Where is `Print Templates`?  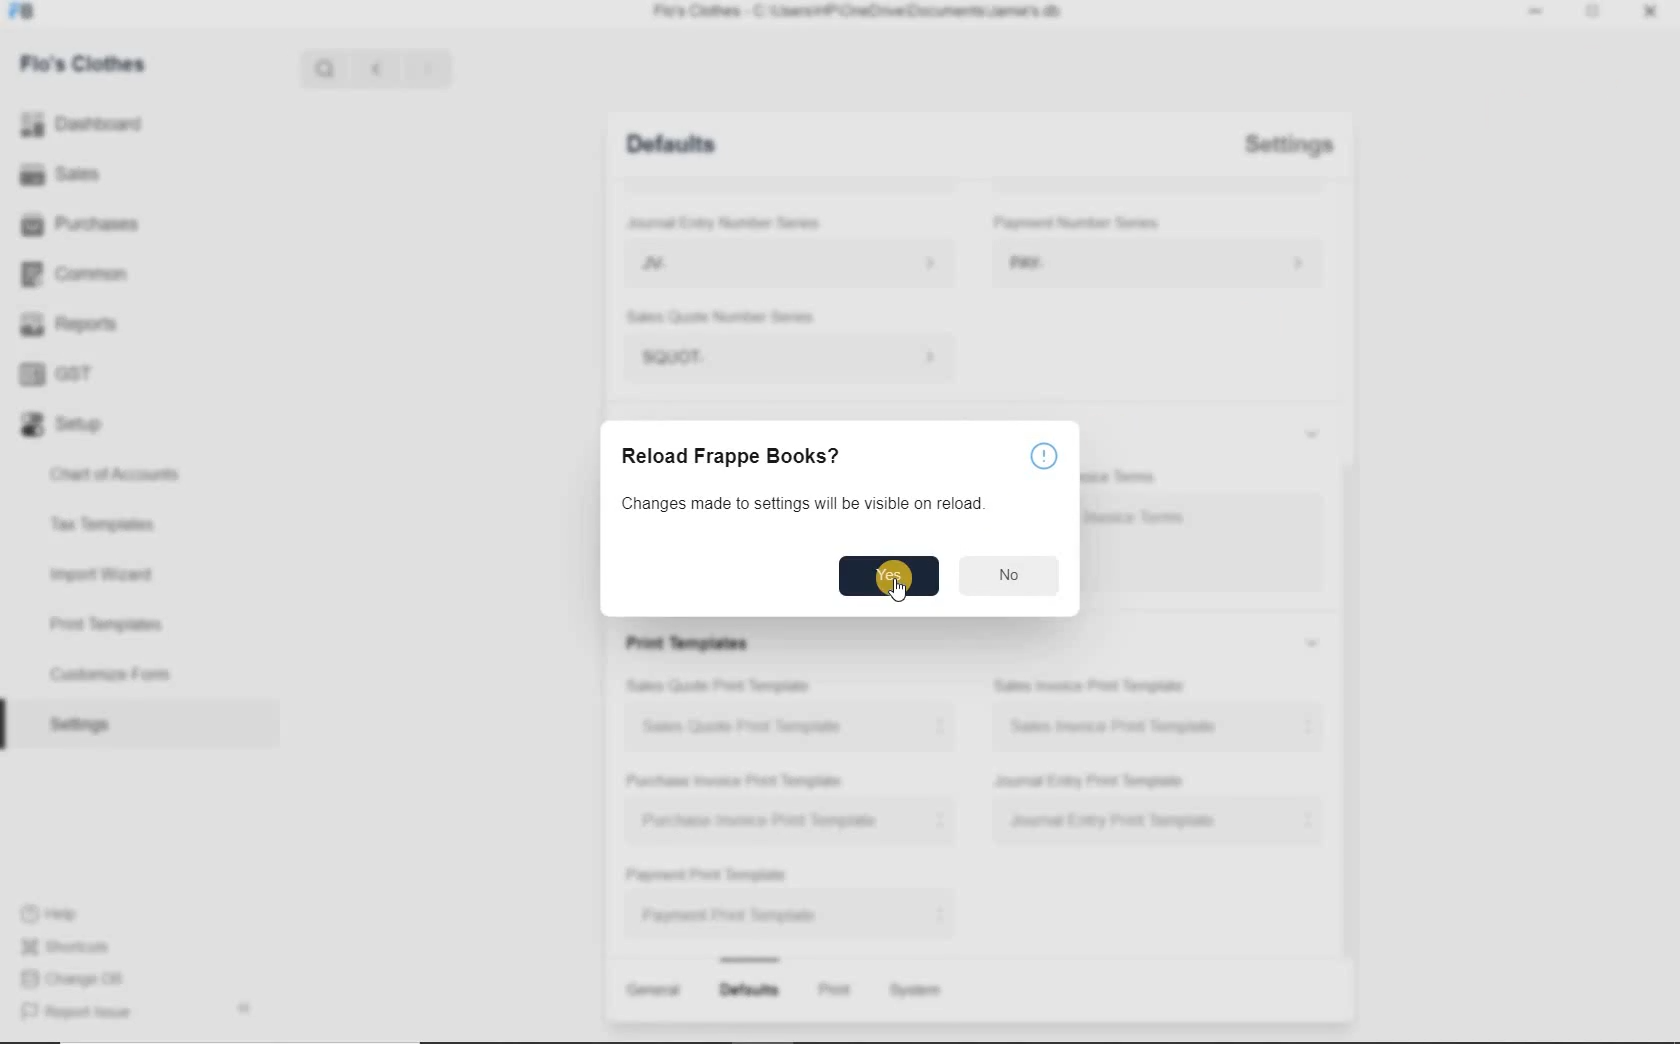 Print Templates is located at coordinates (692, 640).